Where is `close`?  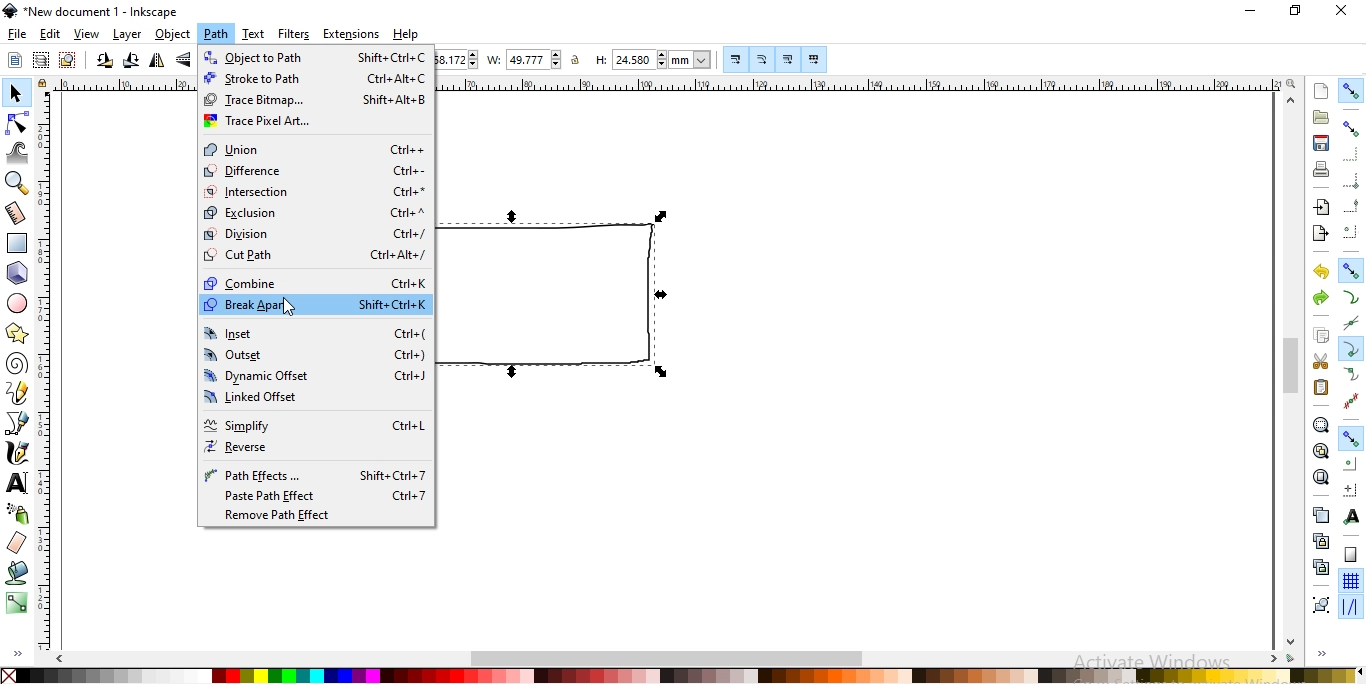 close is located at coordinates (1346, 10).